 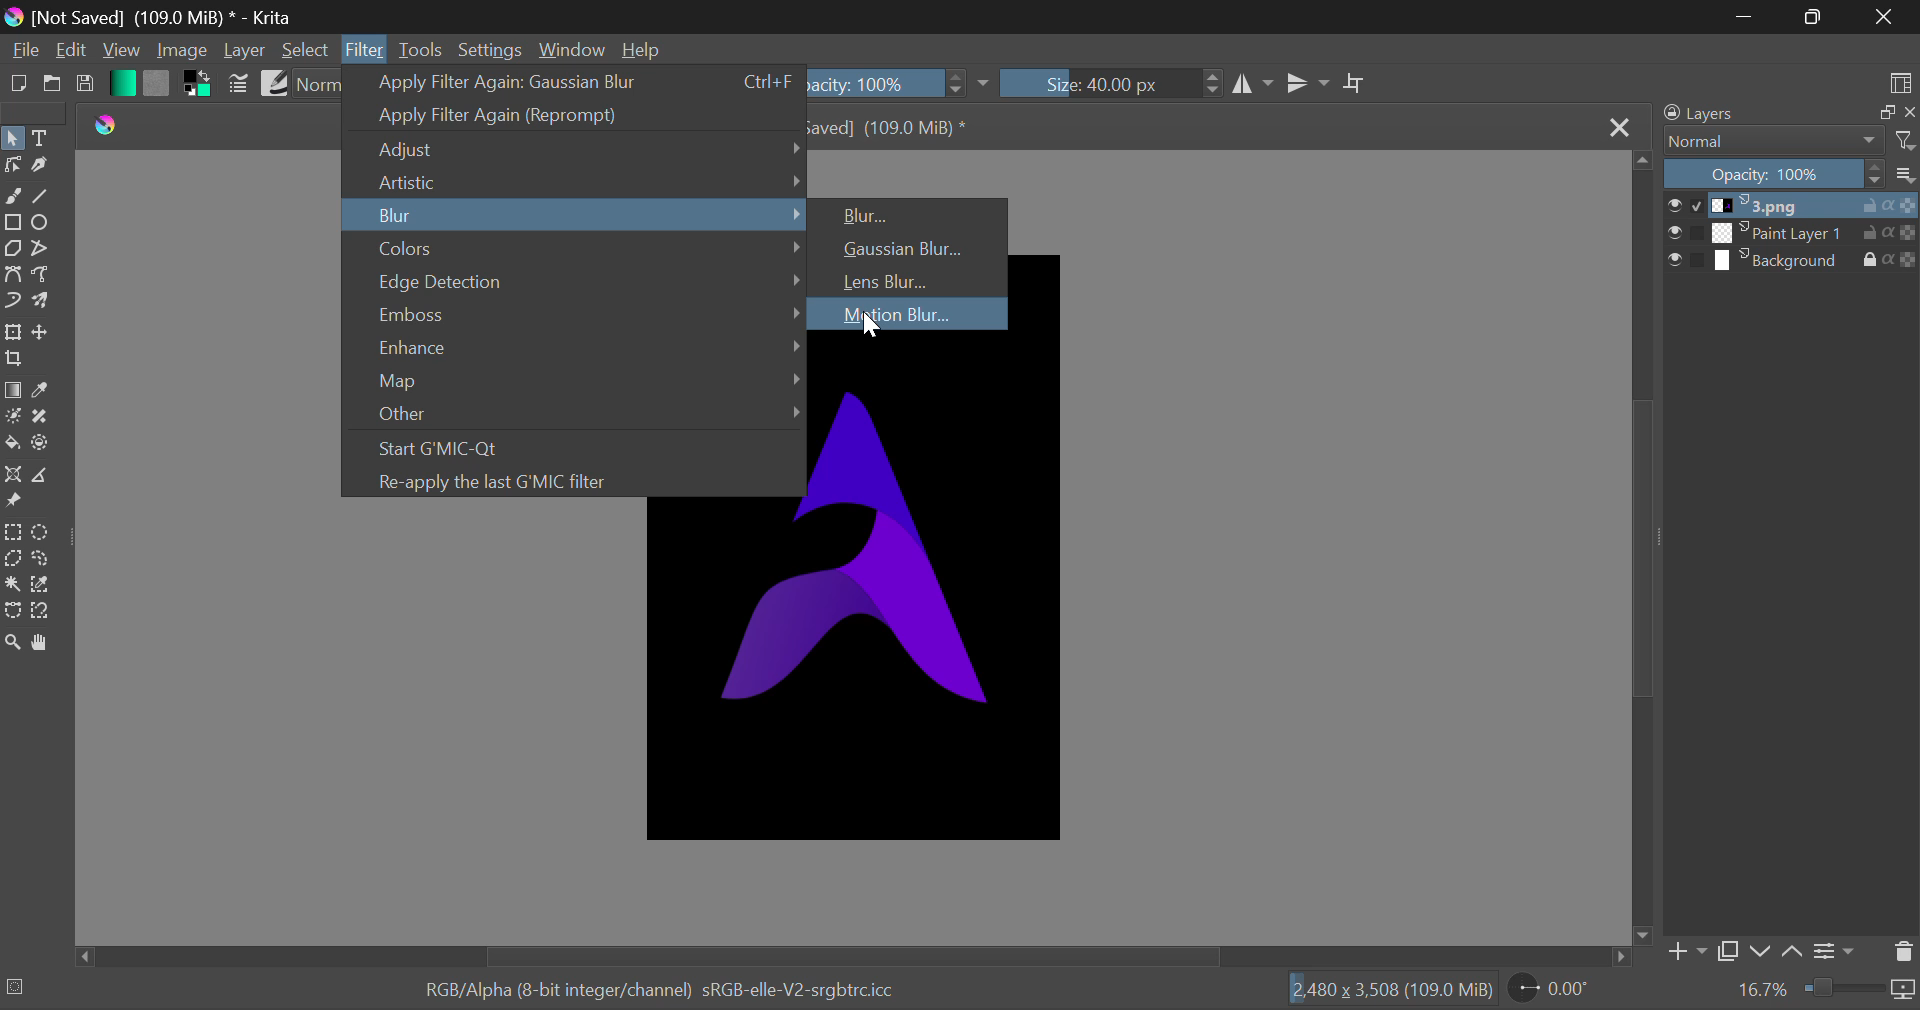 What do you see at coordinates (42, 615) in the screenshot?
I see `Magnetic Selection Tool` at bounding box center [42, 615].